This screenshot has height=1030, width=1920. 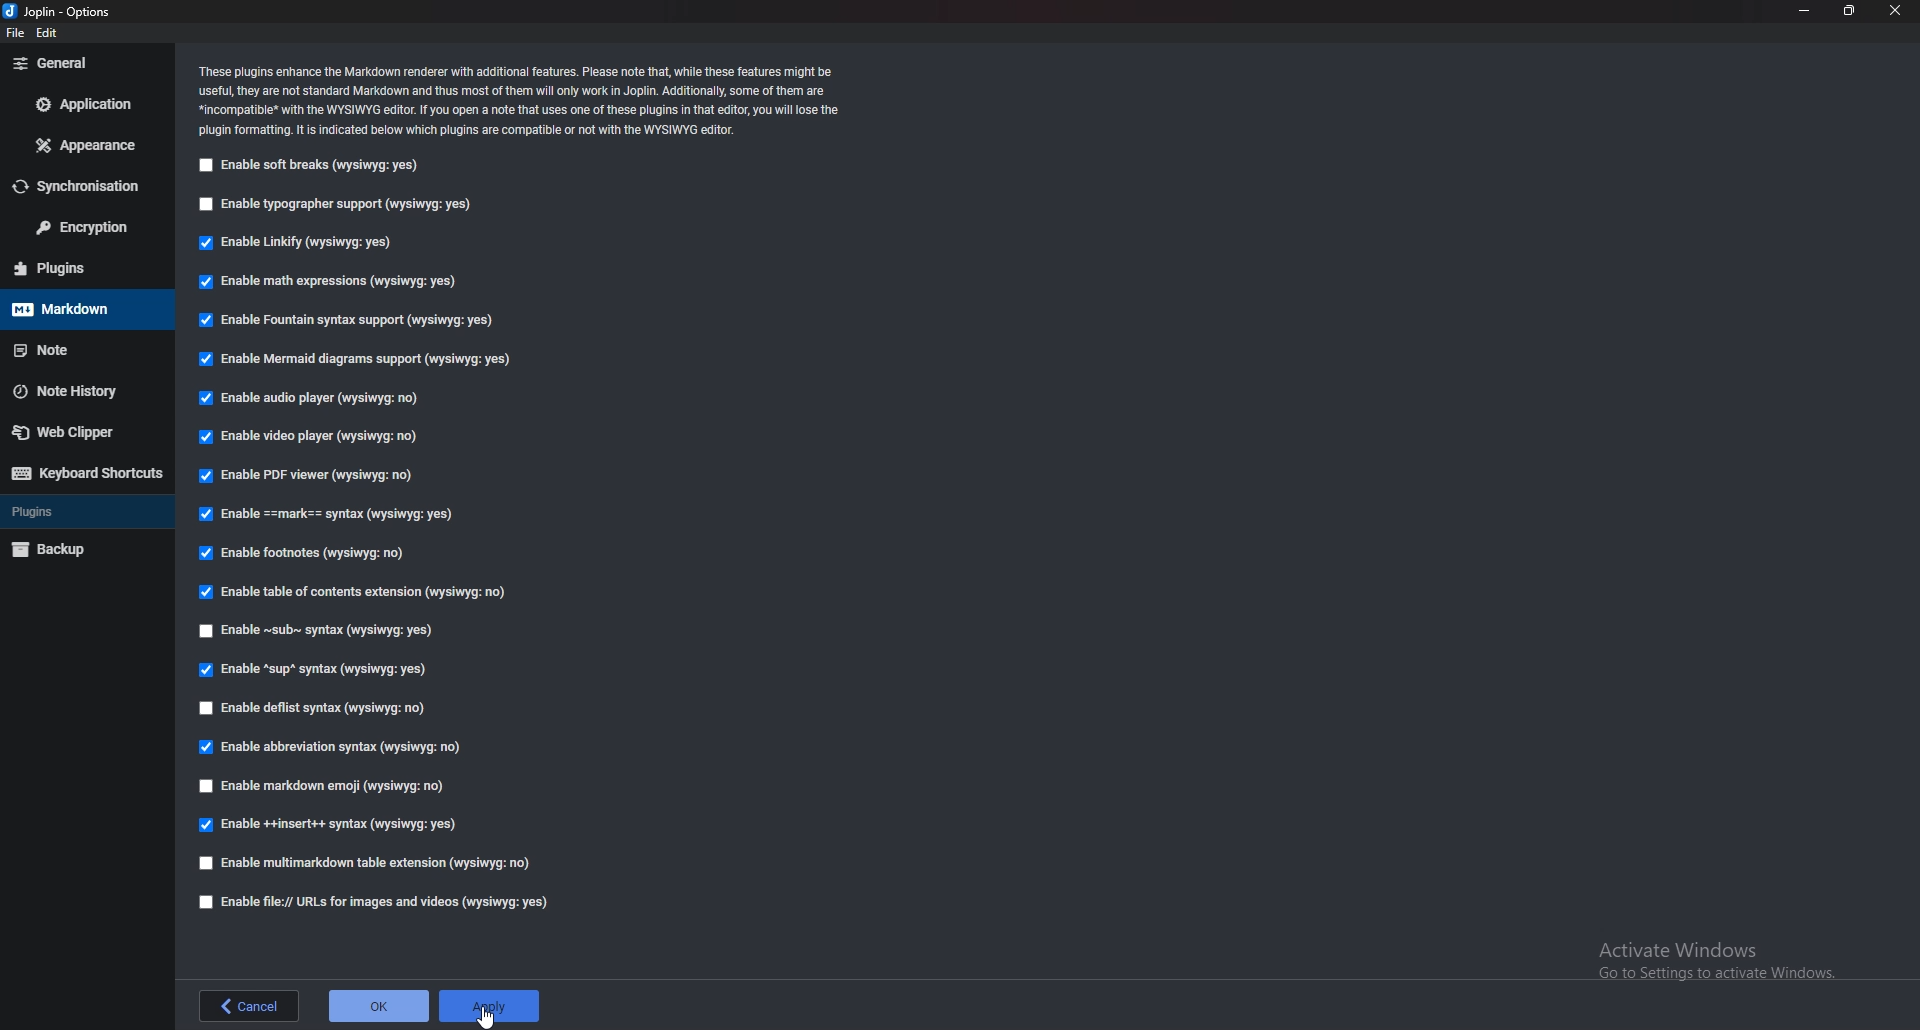 I want to click on Encryption, so click(x=86, y=229).